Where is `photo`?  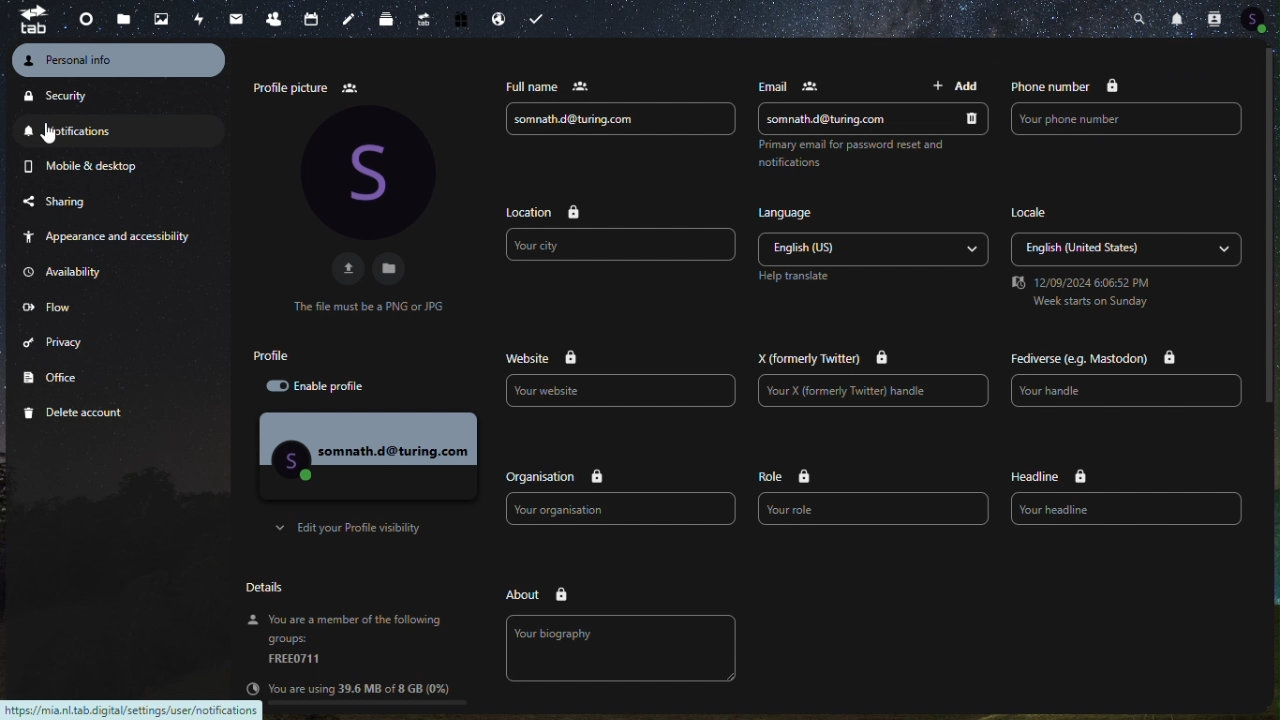
photo is located at coordinates (161, 18).